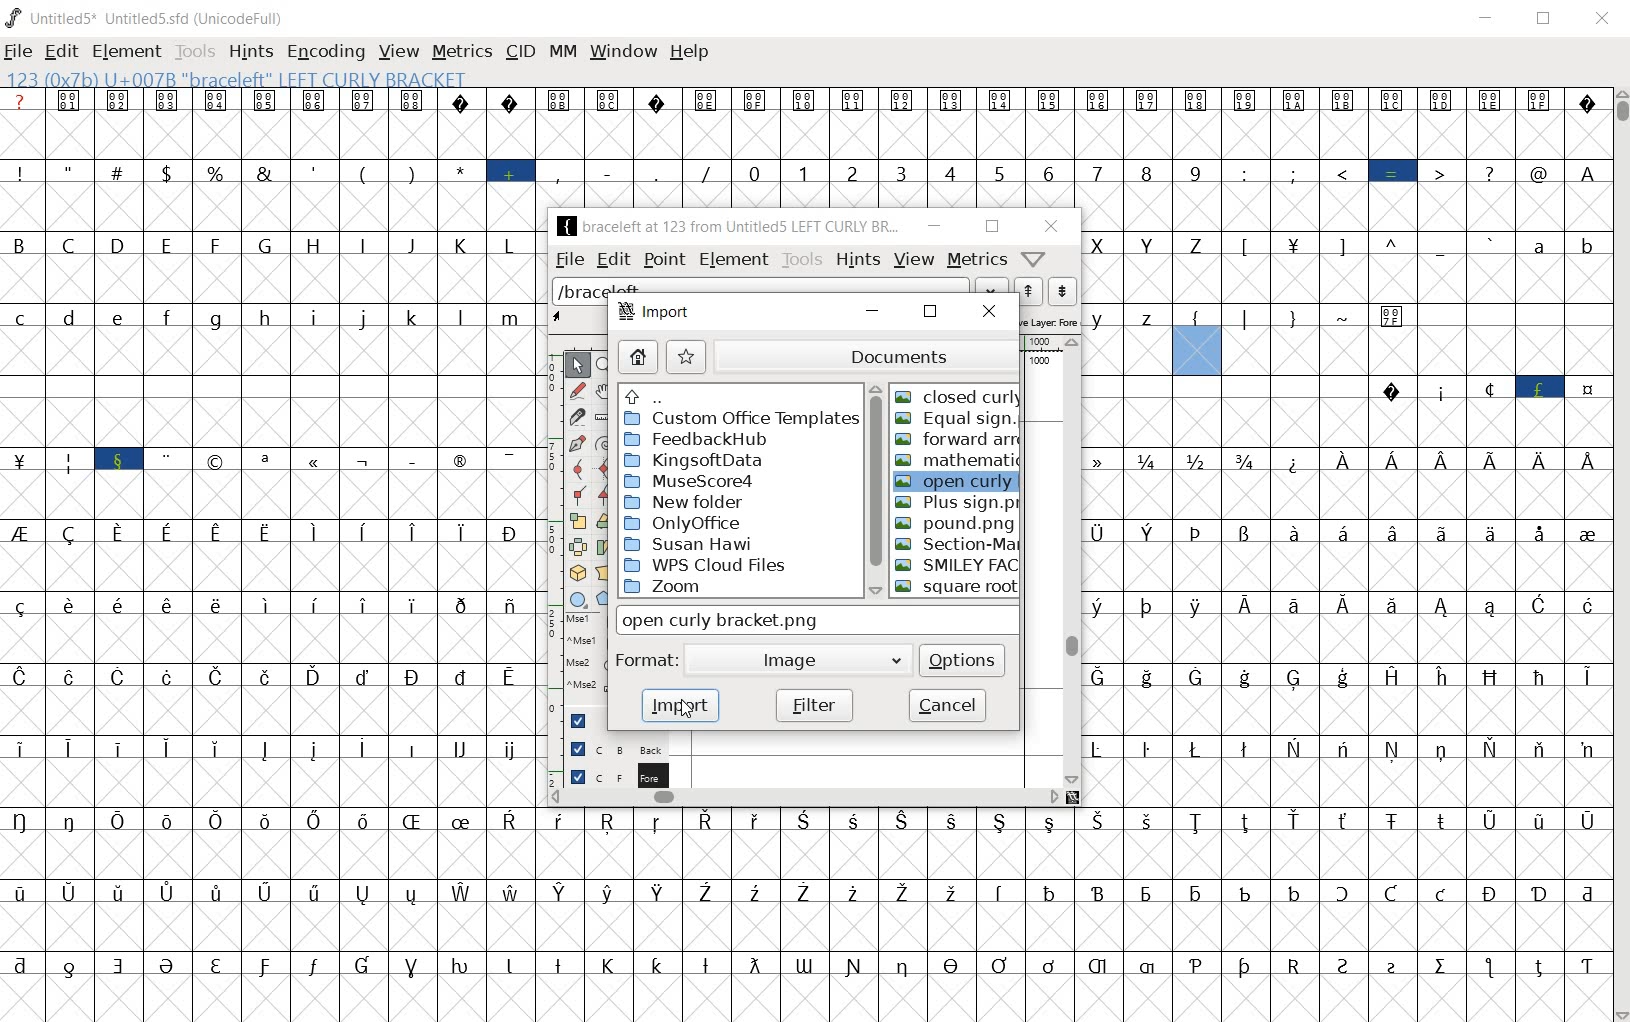  I want to click on window, so click(622, 52).